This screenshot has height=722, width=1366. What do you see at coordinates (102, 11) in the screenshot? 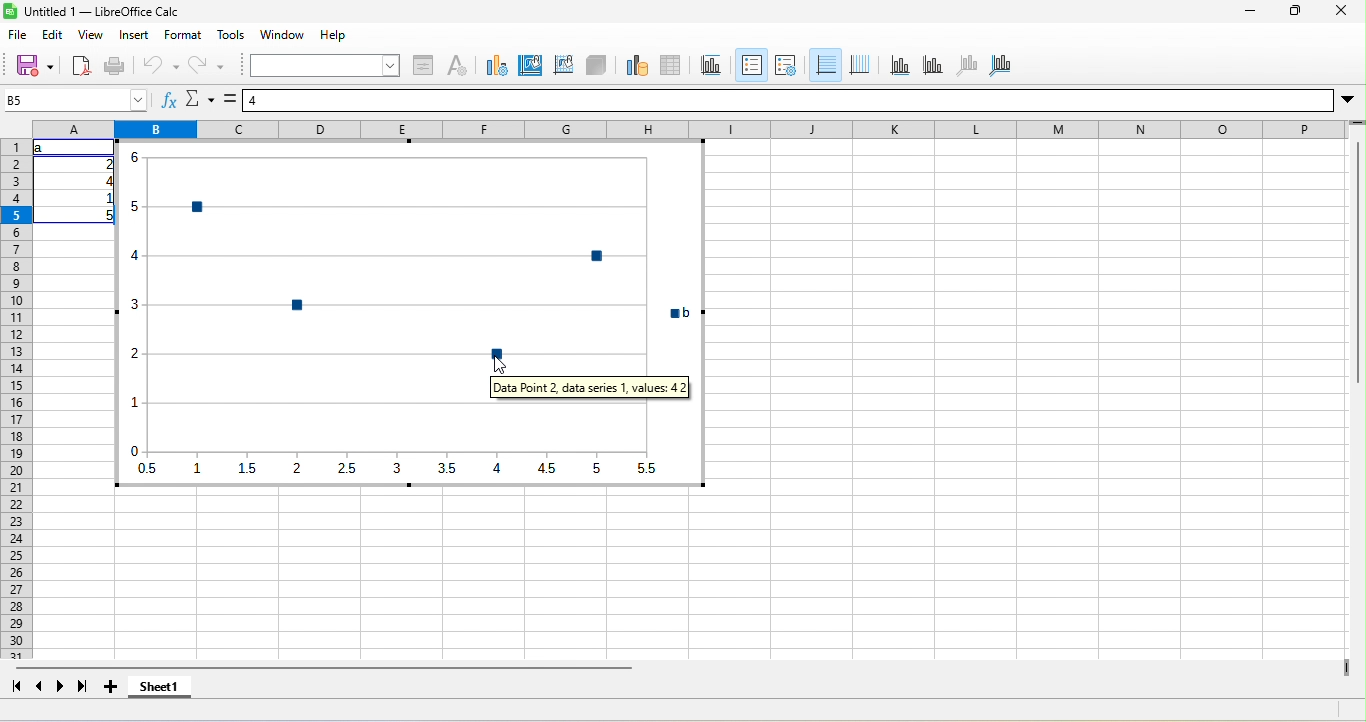
I see `Untitled 1 — LibreOffice Calc` at bounding box center [102, 11].